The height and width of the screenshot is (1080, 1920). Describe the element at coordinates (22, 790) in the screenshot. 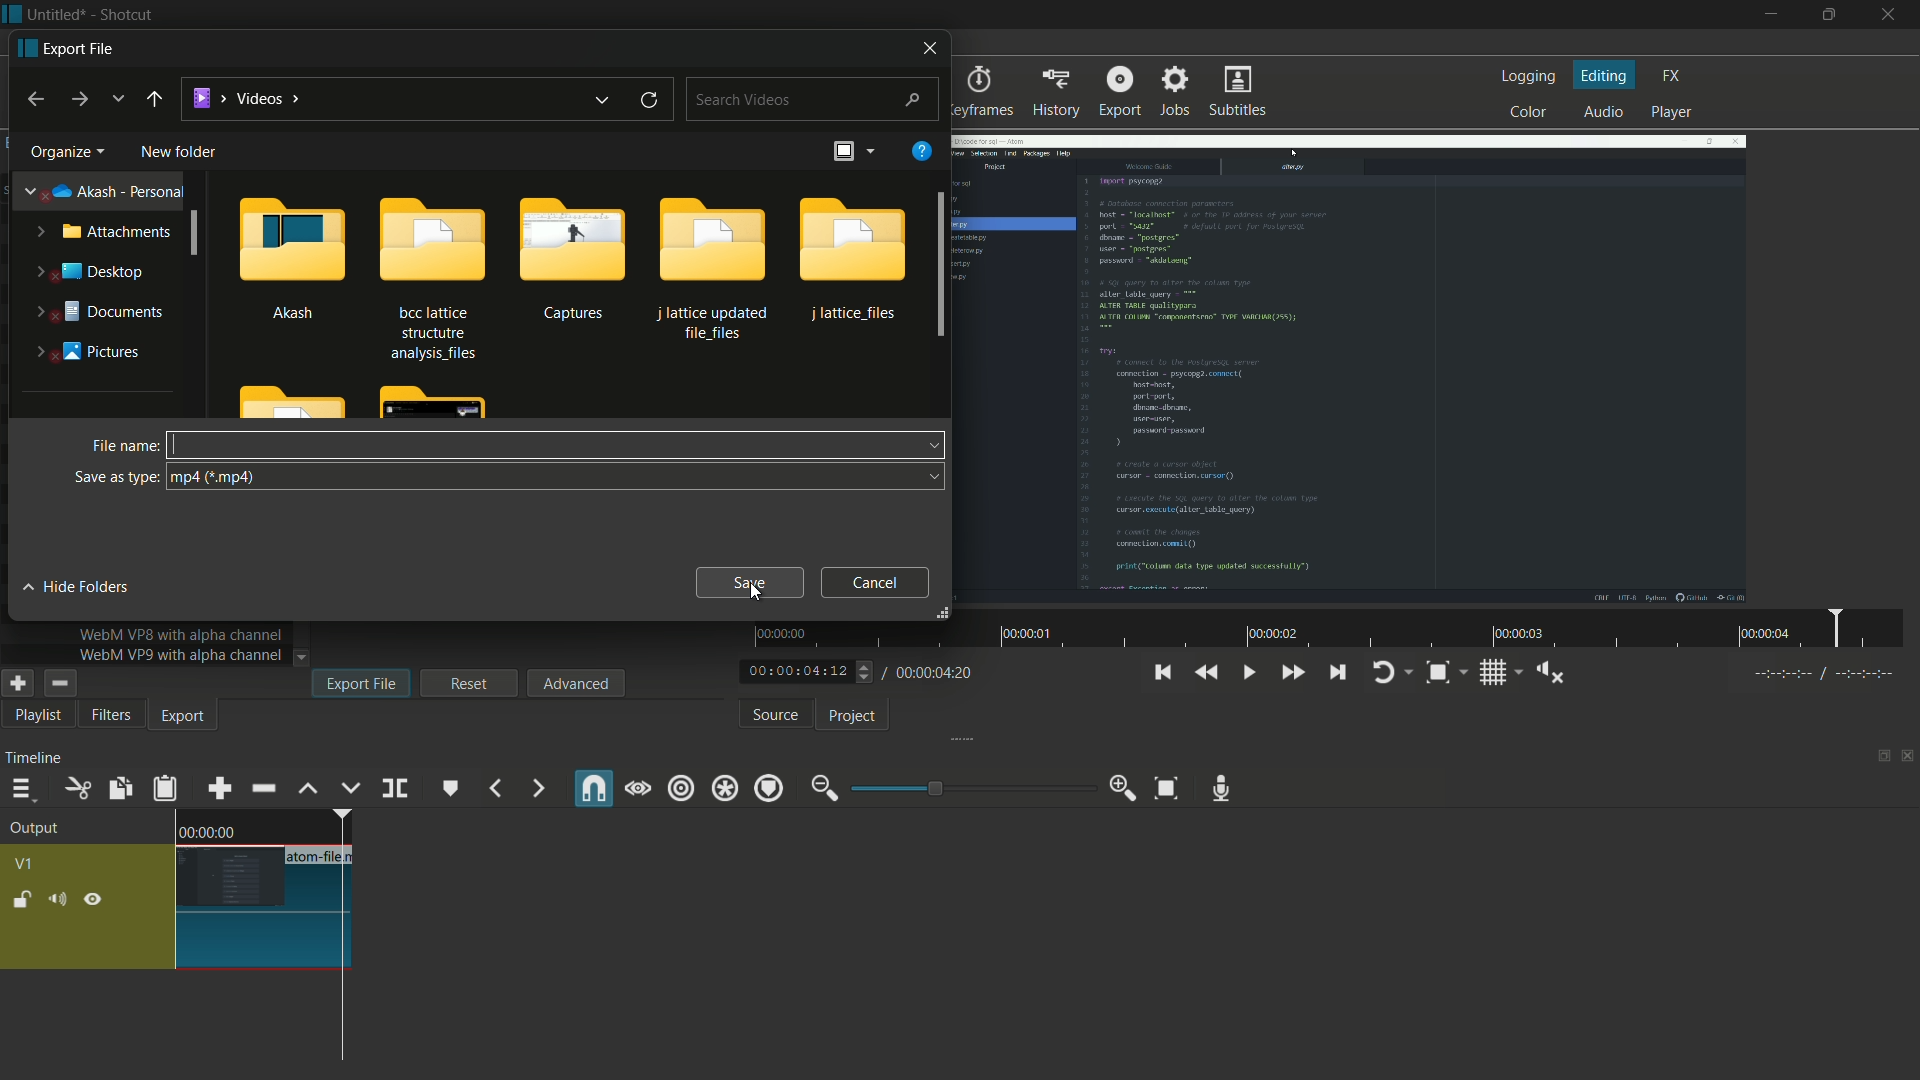

I see `timeline menu` at that location.